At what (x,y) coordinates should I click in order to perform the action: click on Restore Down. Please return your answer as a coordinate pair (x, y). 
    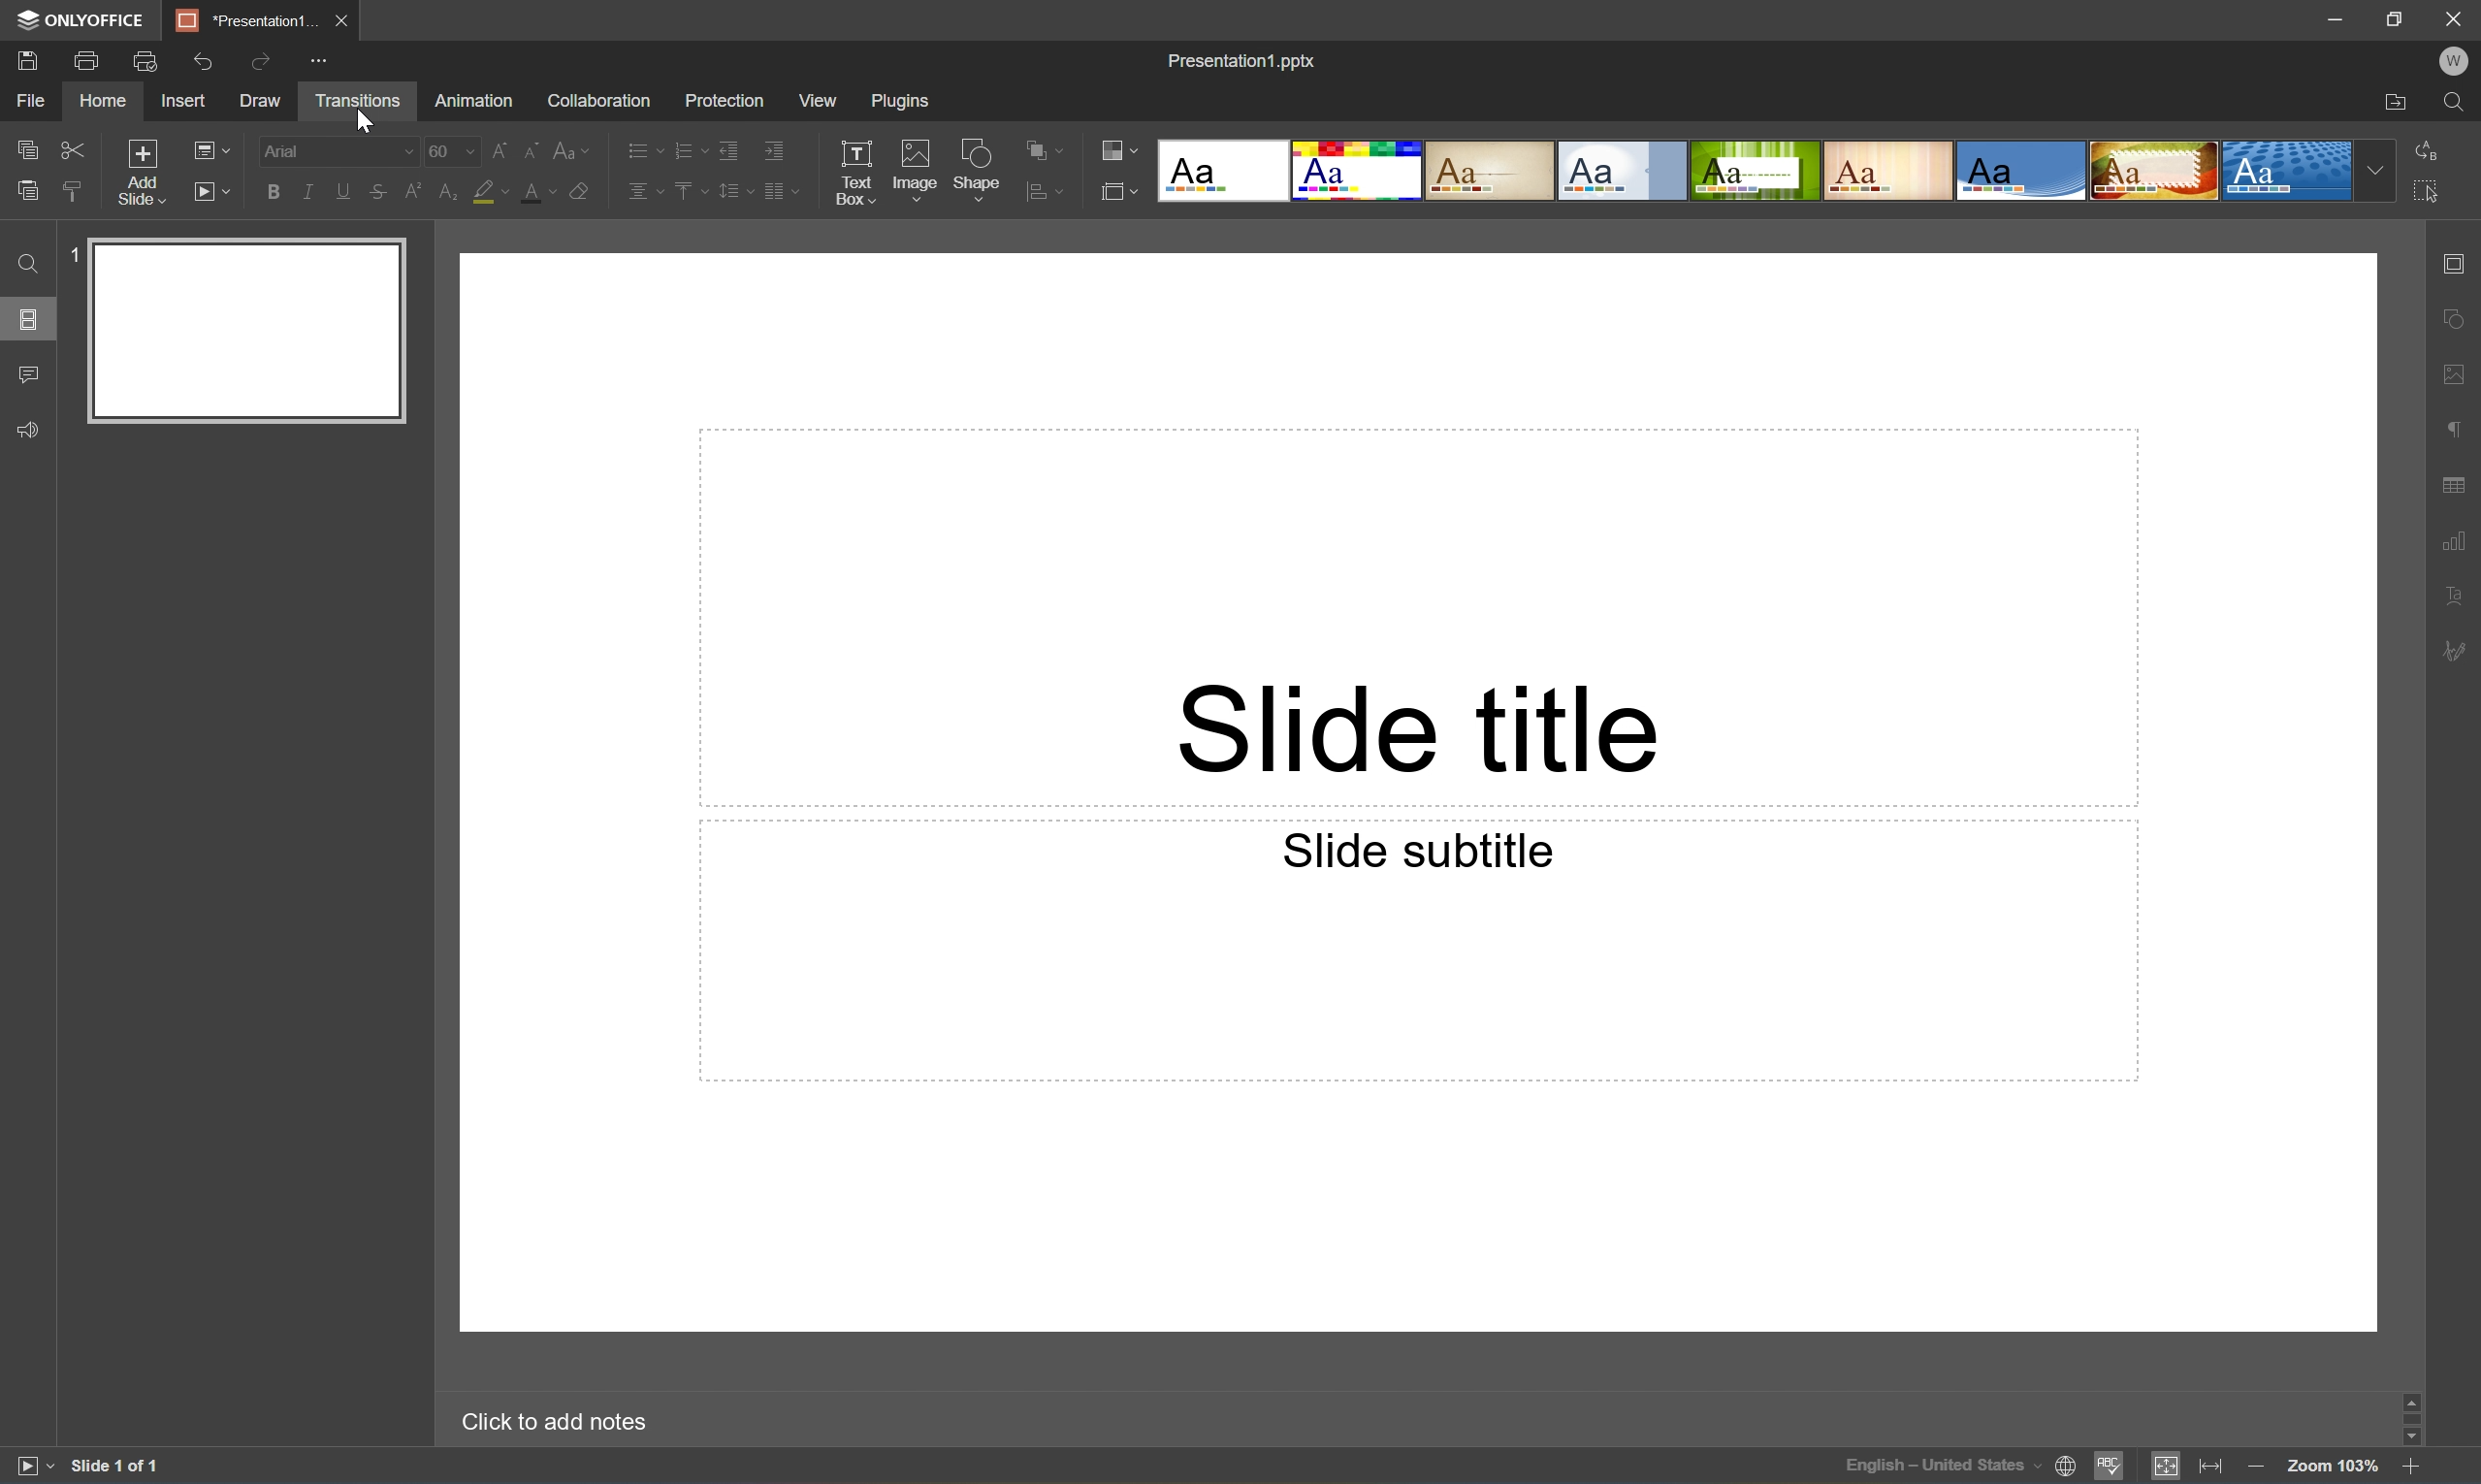
    Looking at the image, I should click on (2396, 16).